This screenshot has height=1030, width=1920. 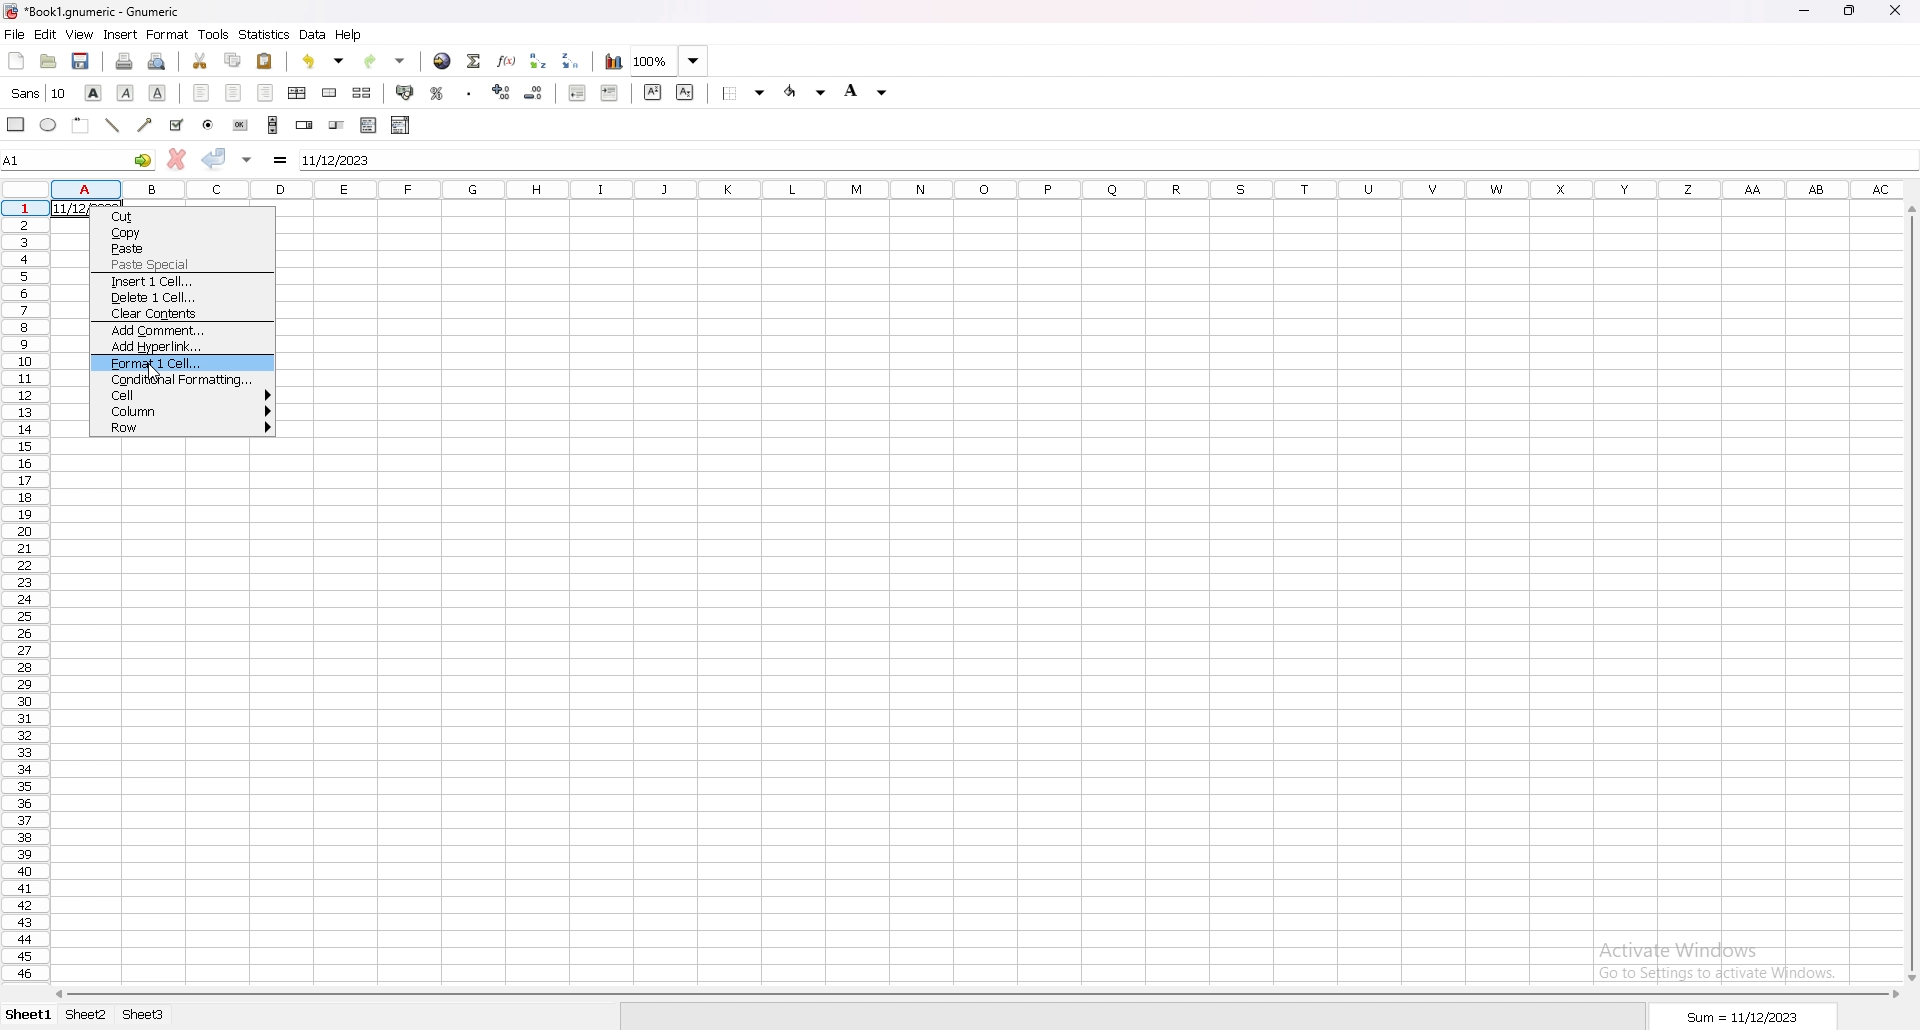 I want to click on summation, so click(x=475, y=60).